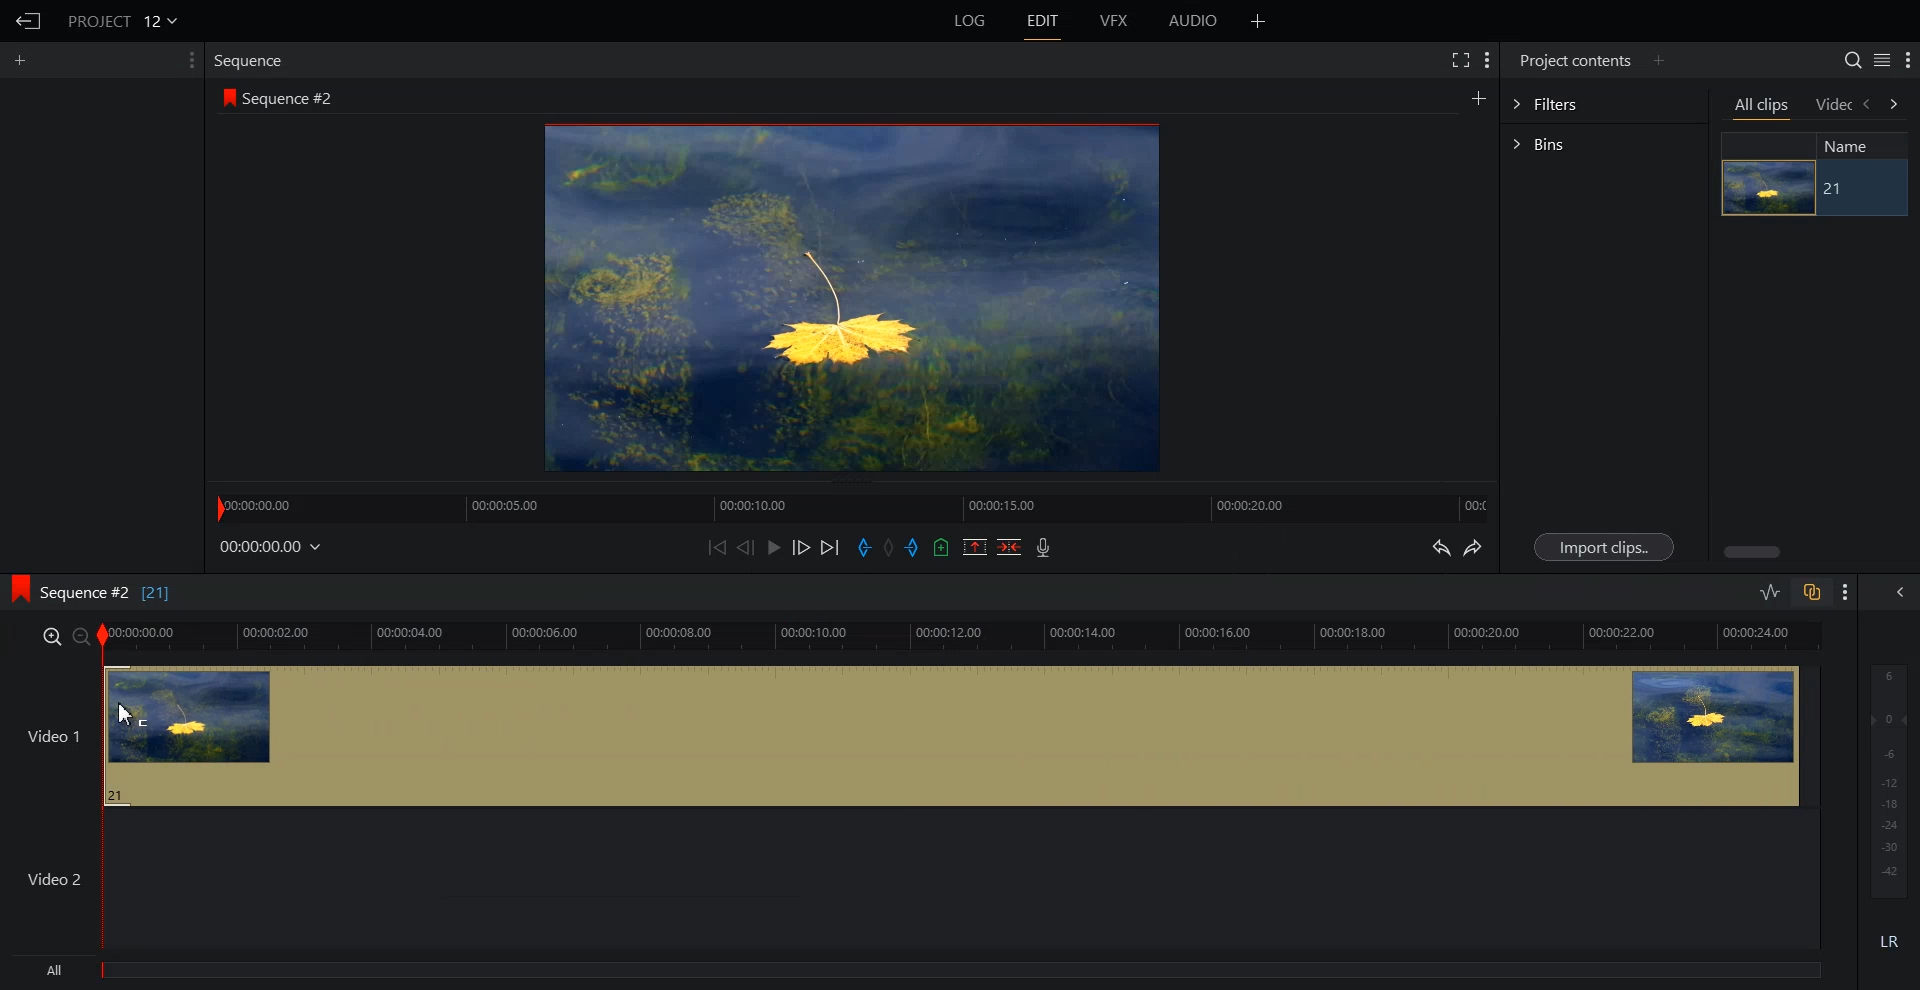 The width and height of the screenshot is (1920, 990). Describe the element at coordinates (1477, 98) in the screenshot. I see `Create Sequence` at that location.